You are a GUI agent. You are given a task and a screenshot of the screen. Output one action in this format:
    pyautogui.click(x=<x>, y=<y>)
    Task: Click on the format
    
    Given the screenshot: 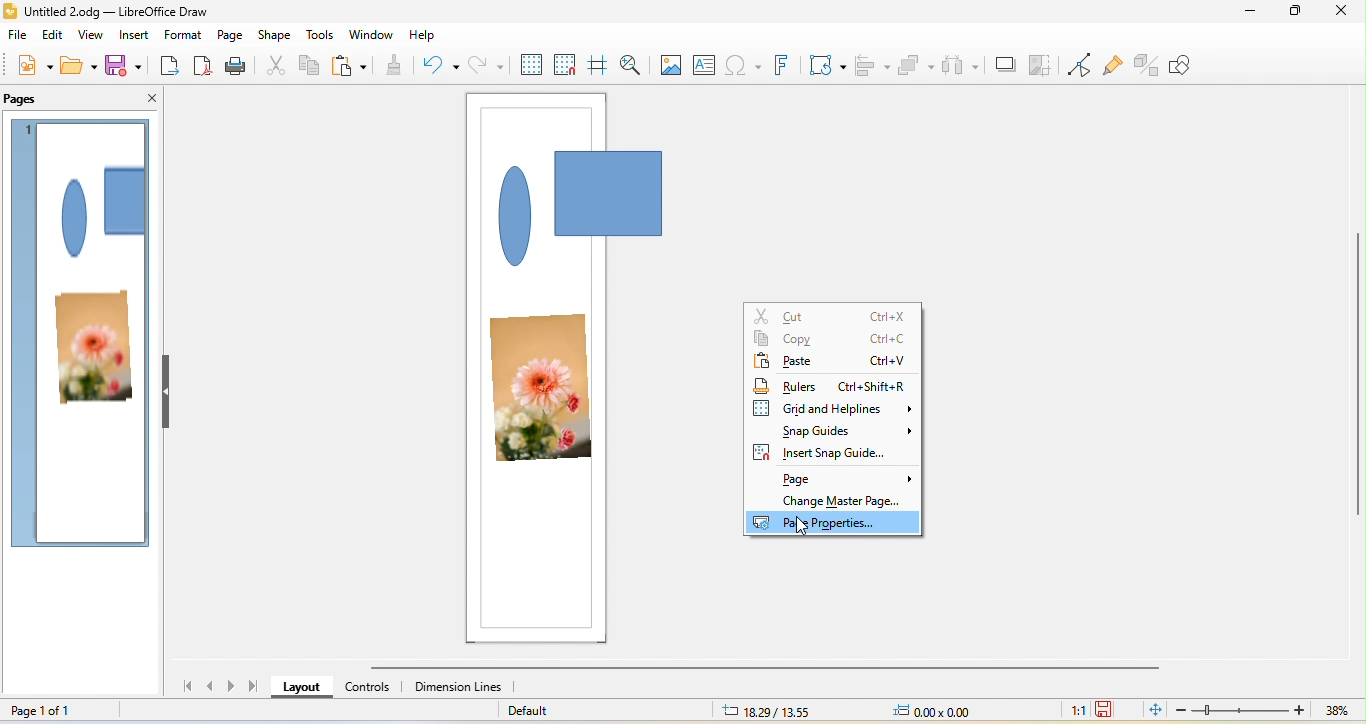 What is the action you would take?
    pyautogui.click(x=183, y=35)
    